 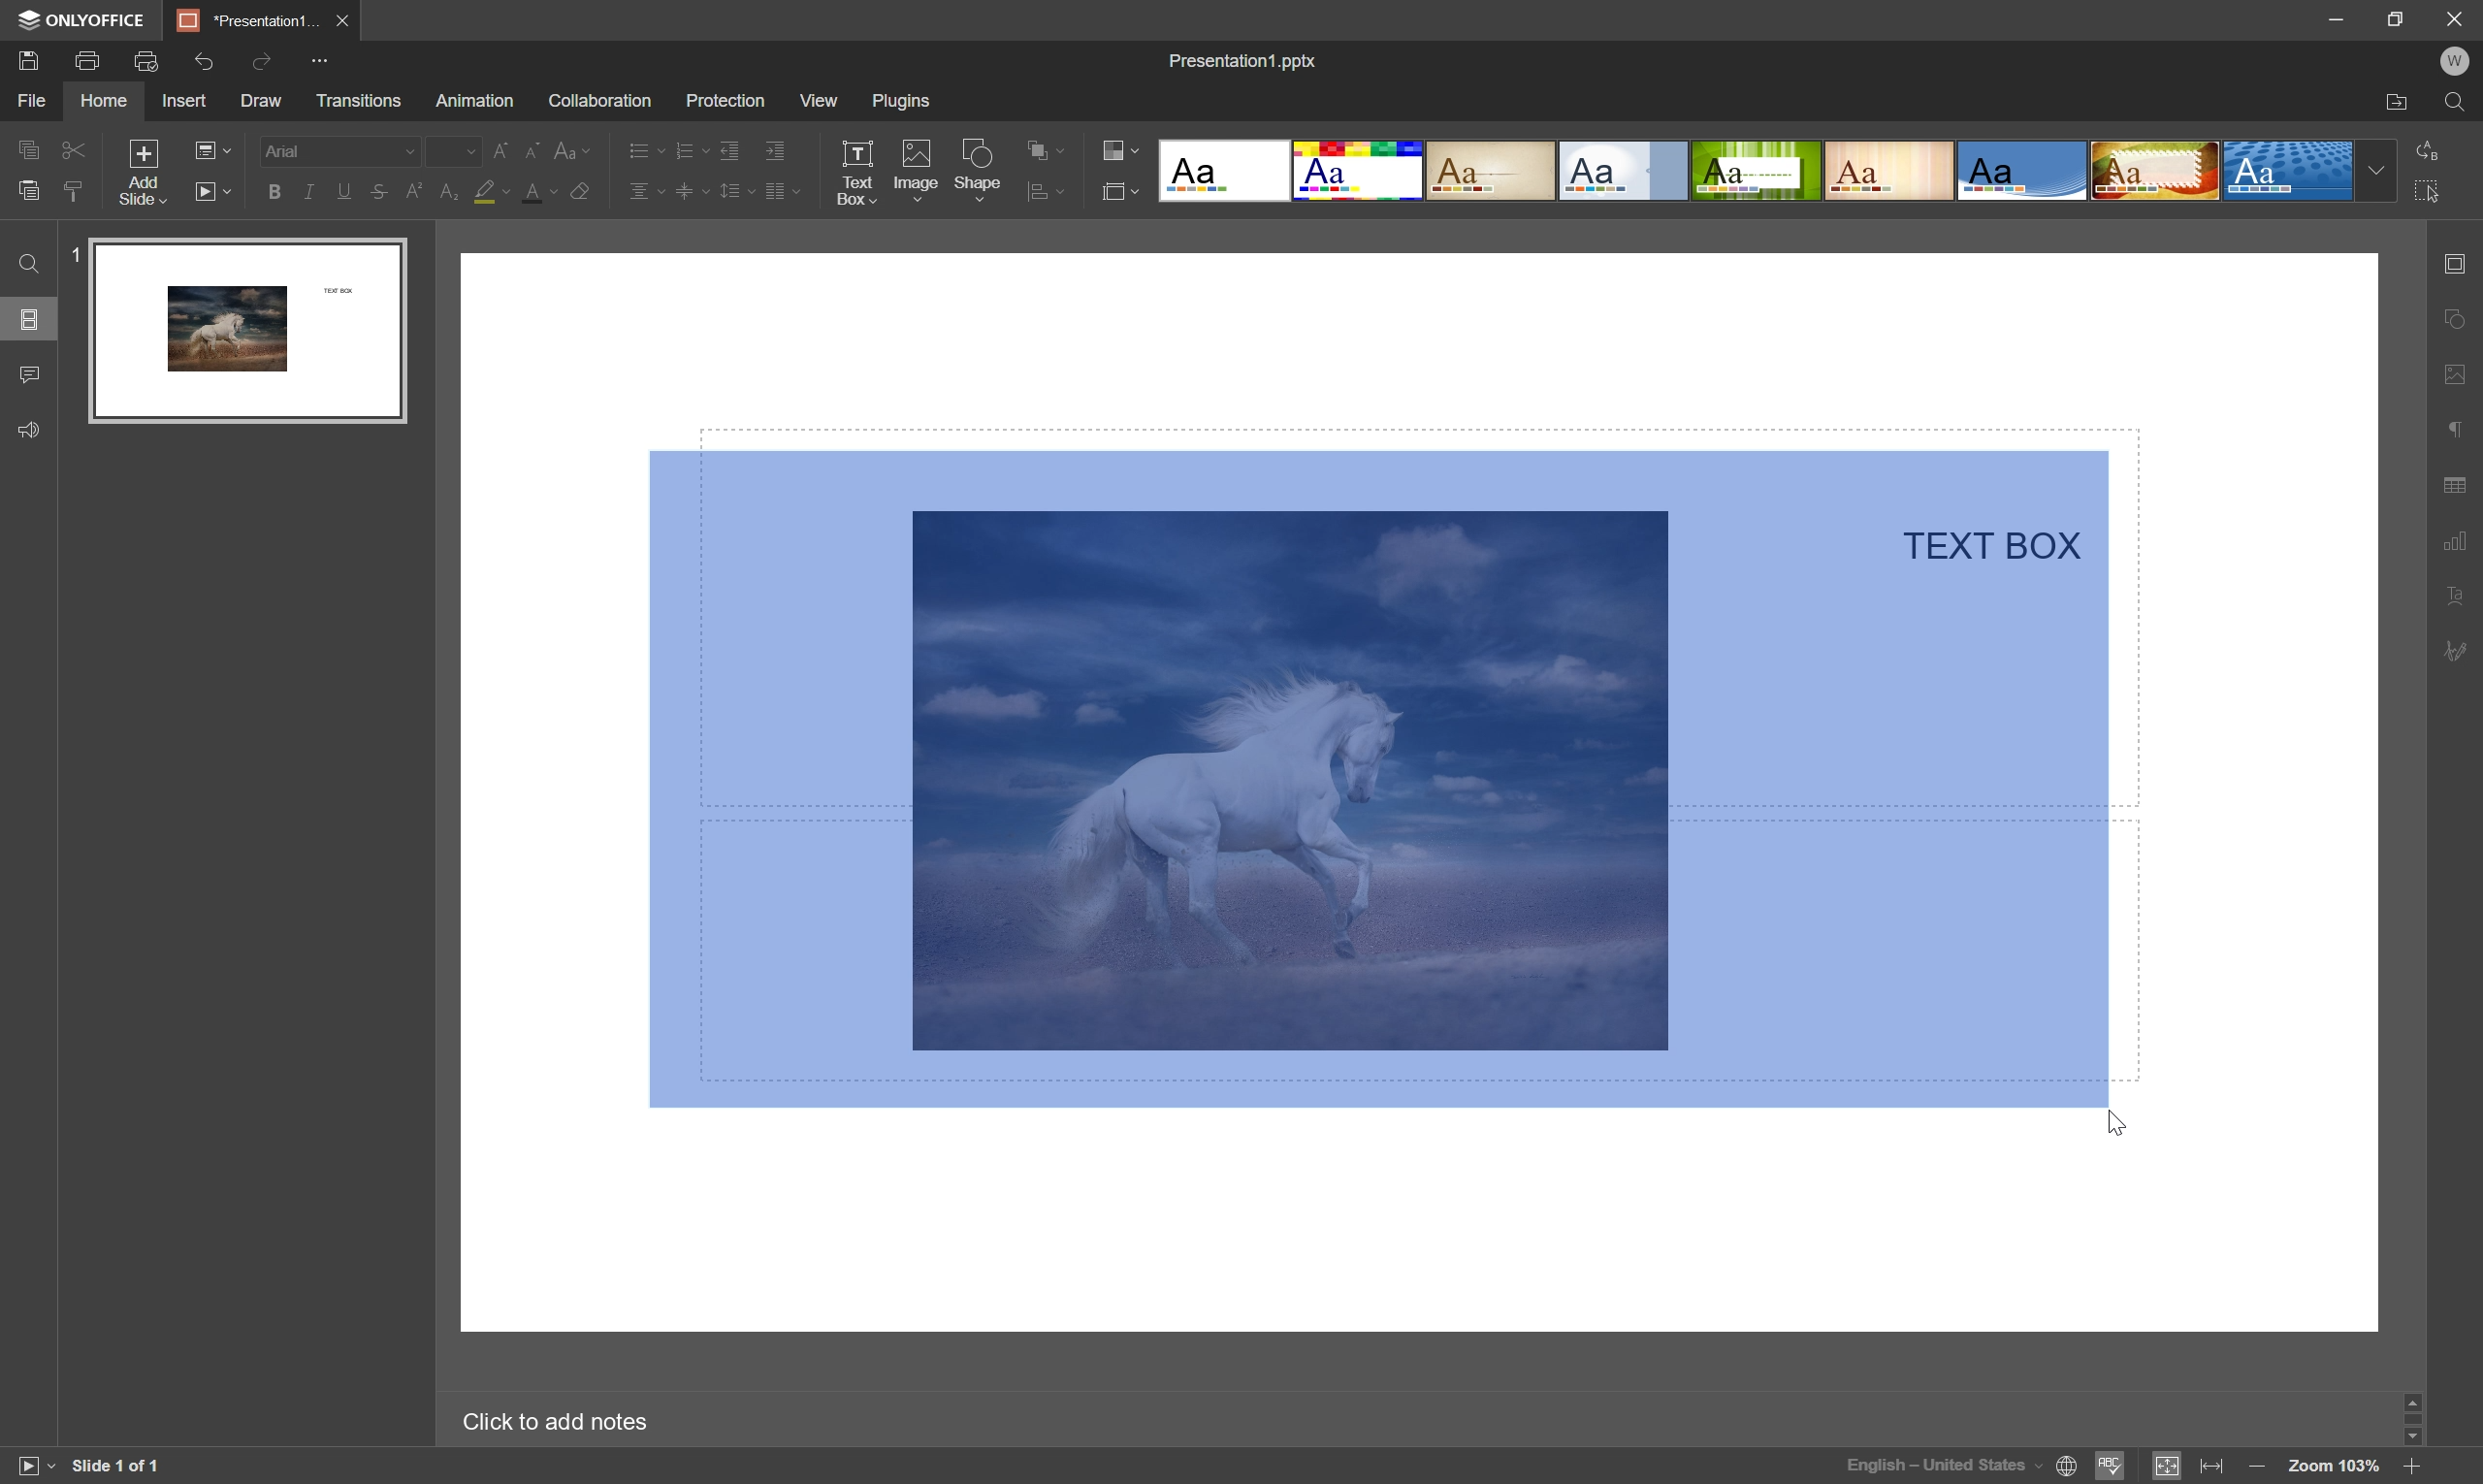 I want to click on feedback & support, so click(x=28, y=432).